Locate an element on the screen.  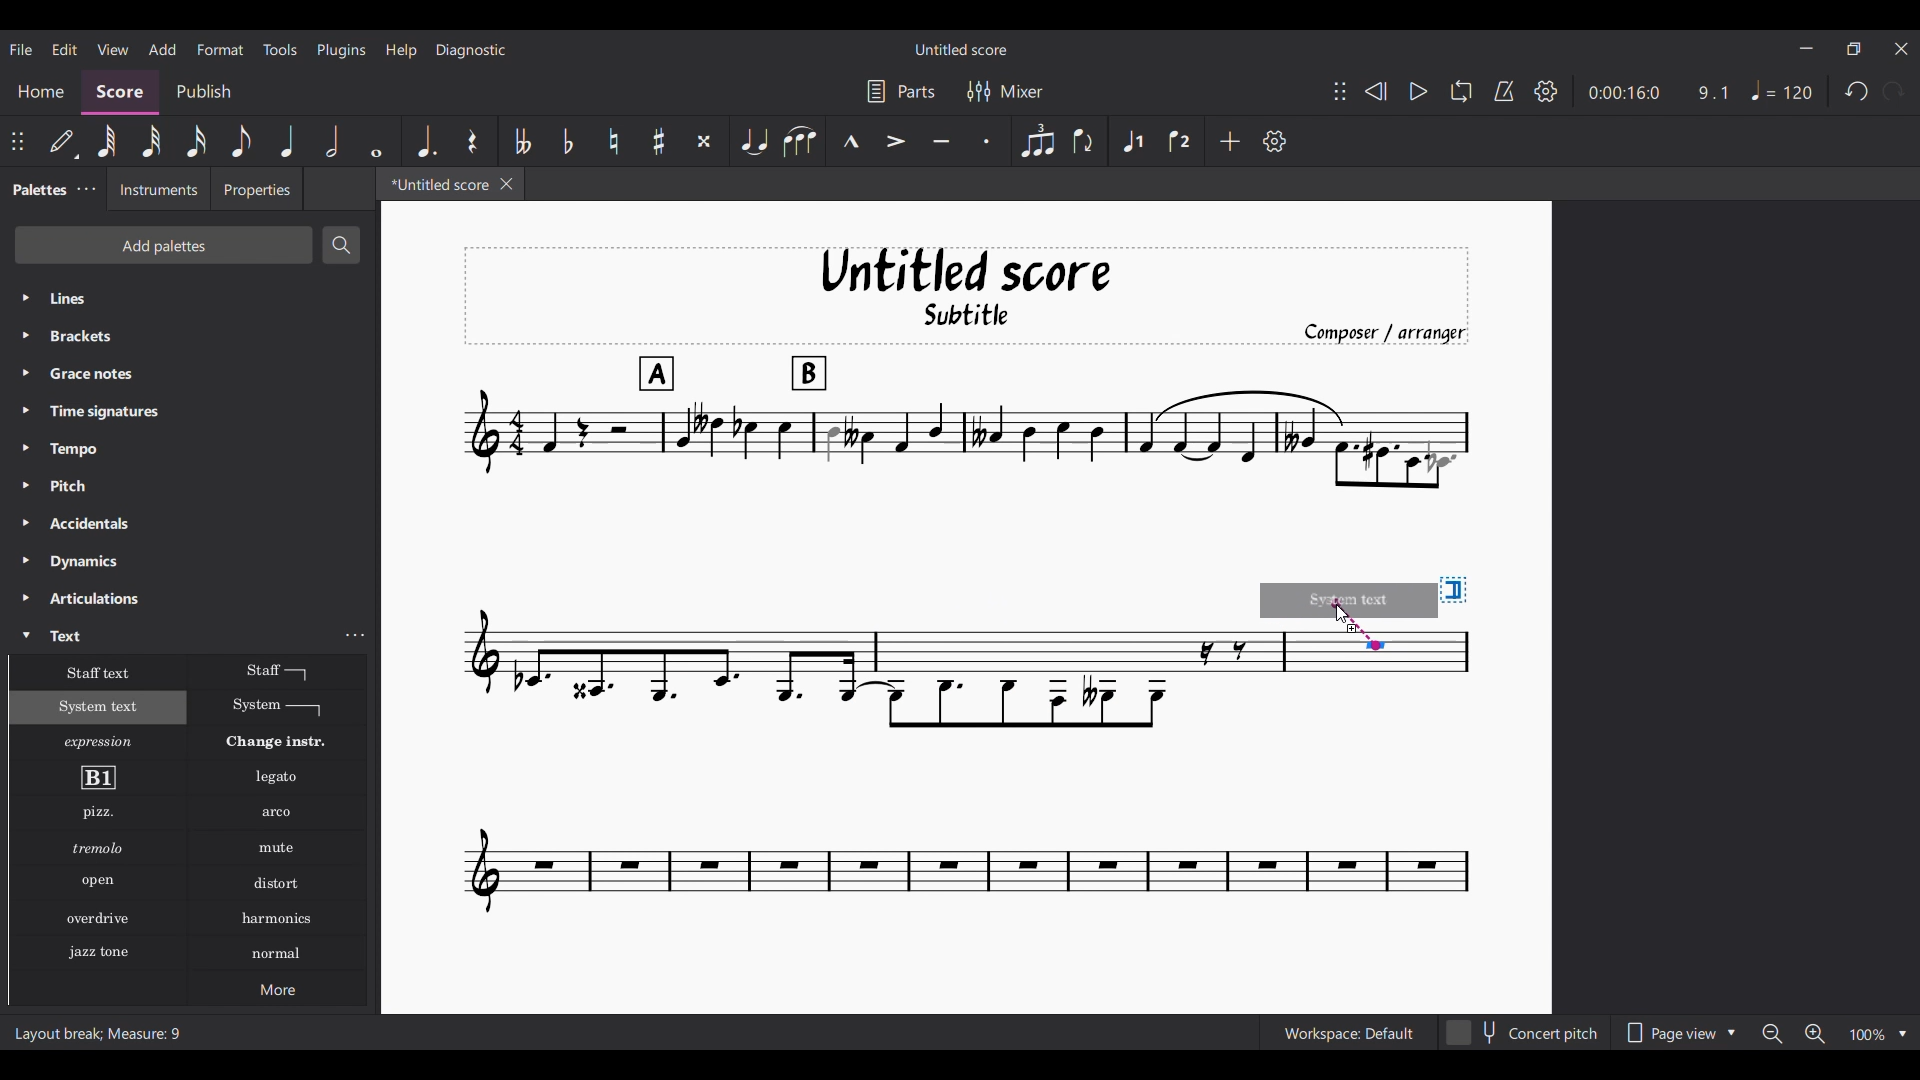
Home section is located at coordinates (40, 92).